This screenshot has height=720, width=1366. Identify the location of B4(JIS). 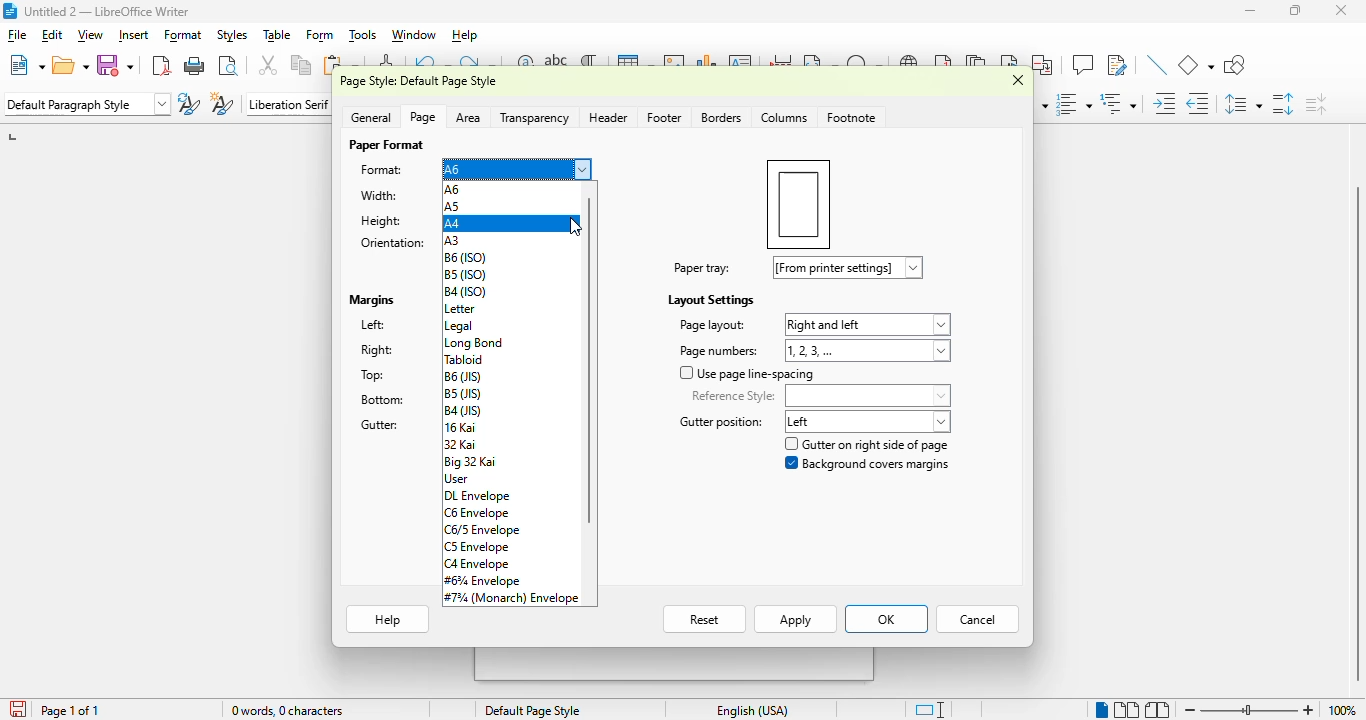
(464, 410).